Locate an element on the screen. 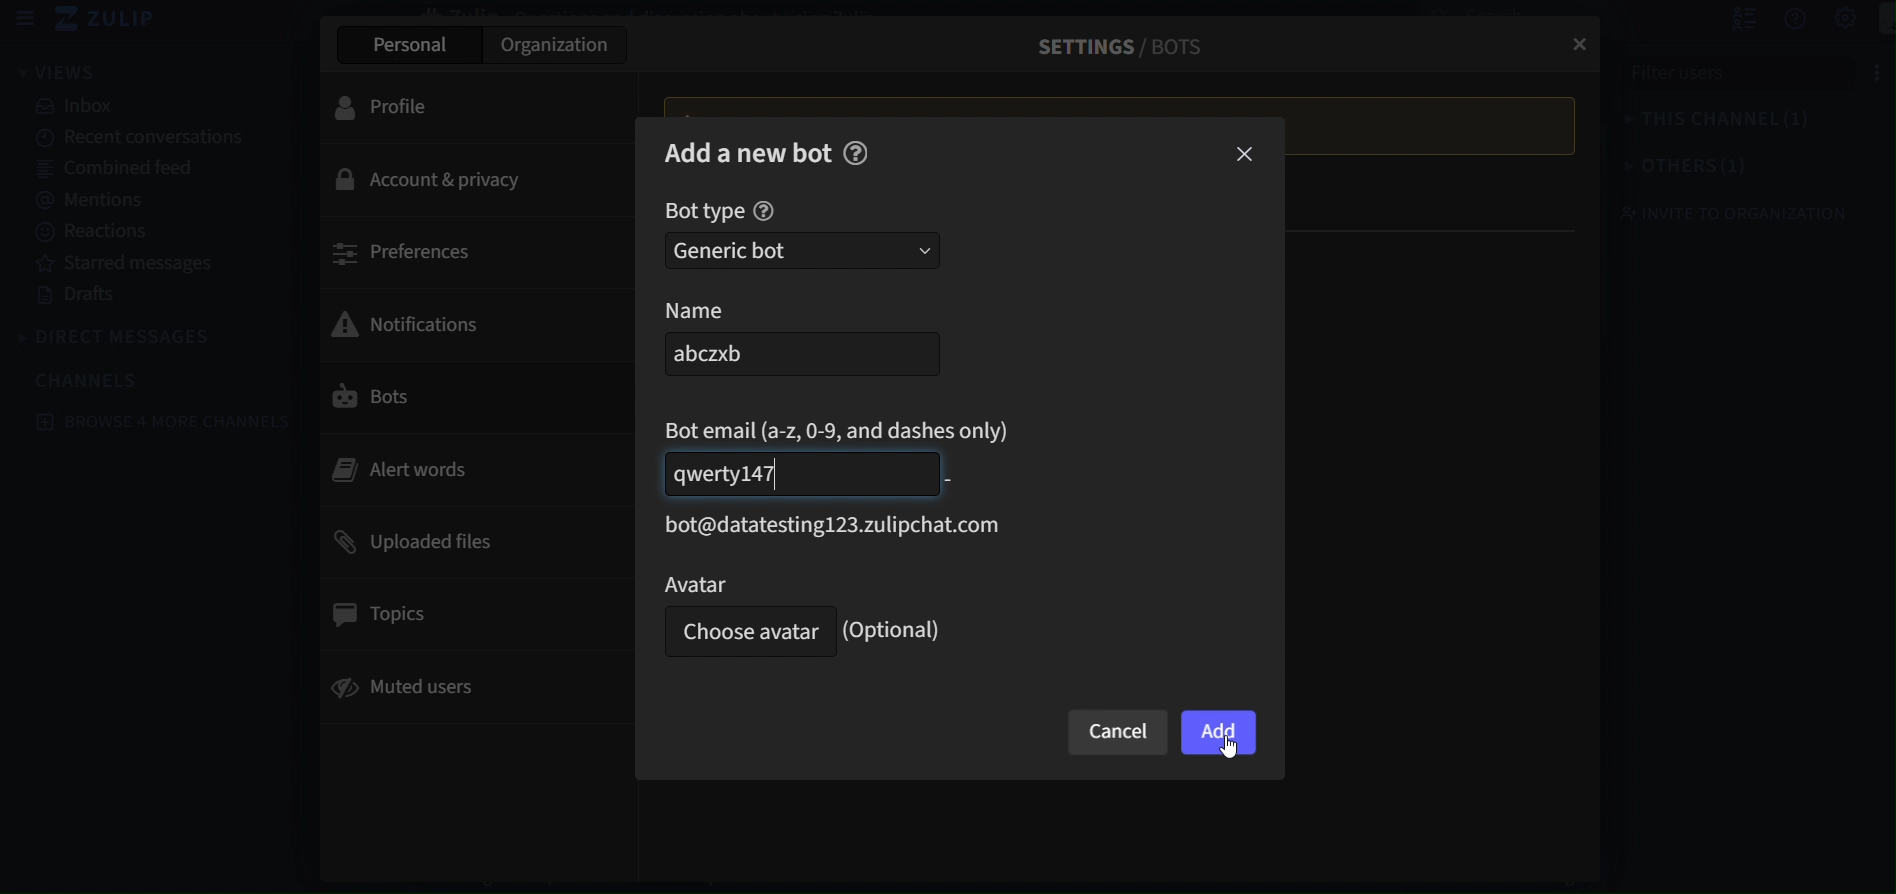 The height and width of the screenshot is (894, 1896). reactions is located at coordinates (137, 231).